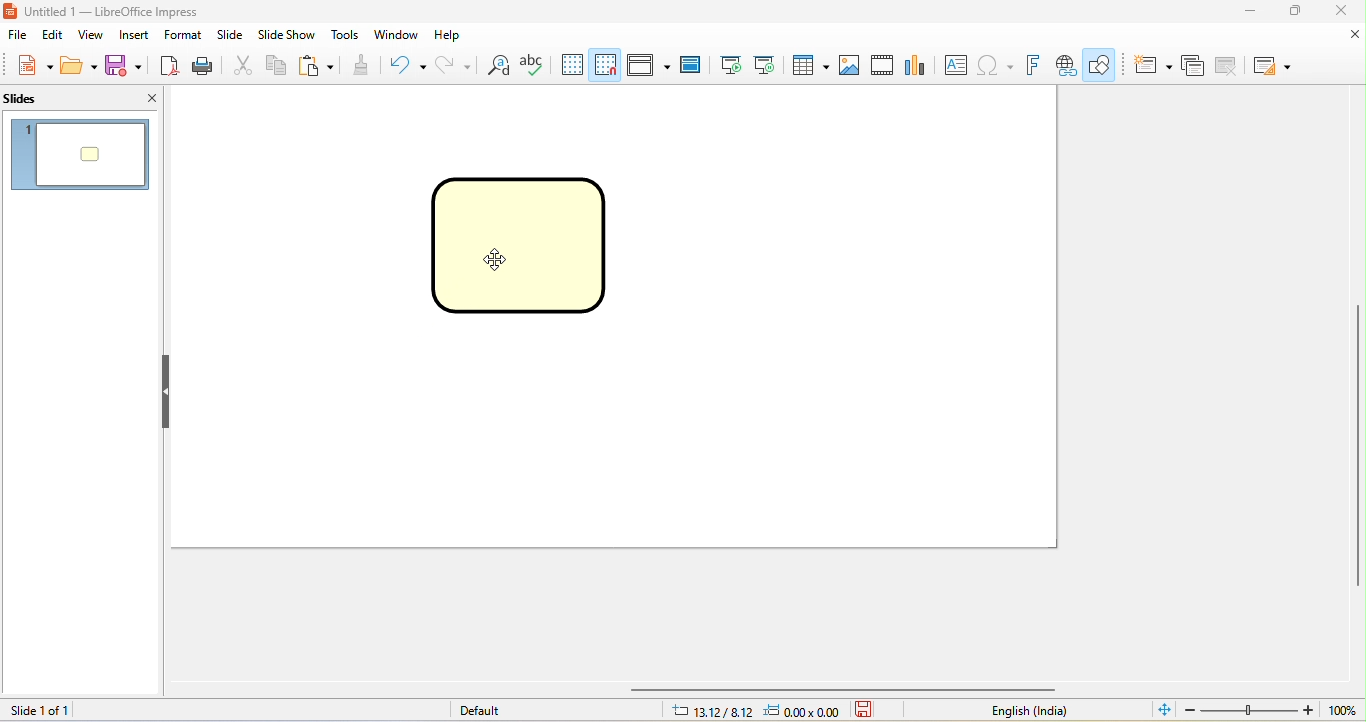 This screenshot has height=722, width=1366. I want to click on slides, so click(42, 100).